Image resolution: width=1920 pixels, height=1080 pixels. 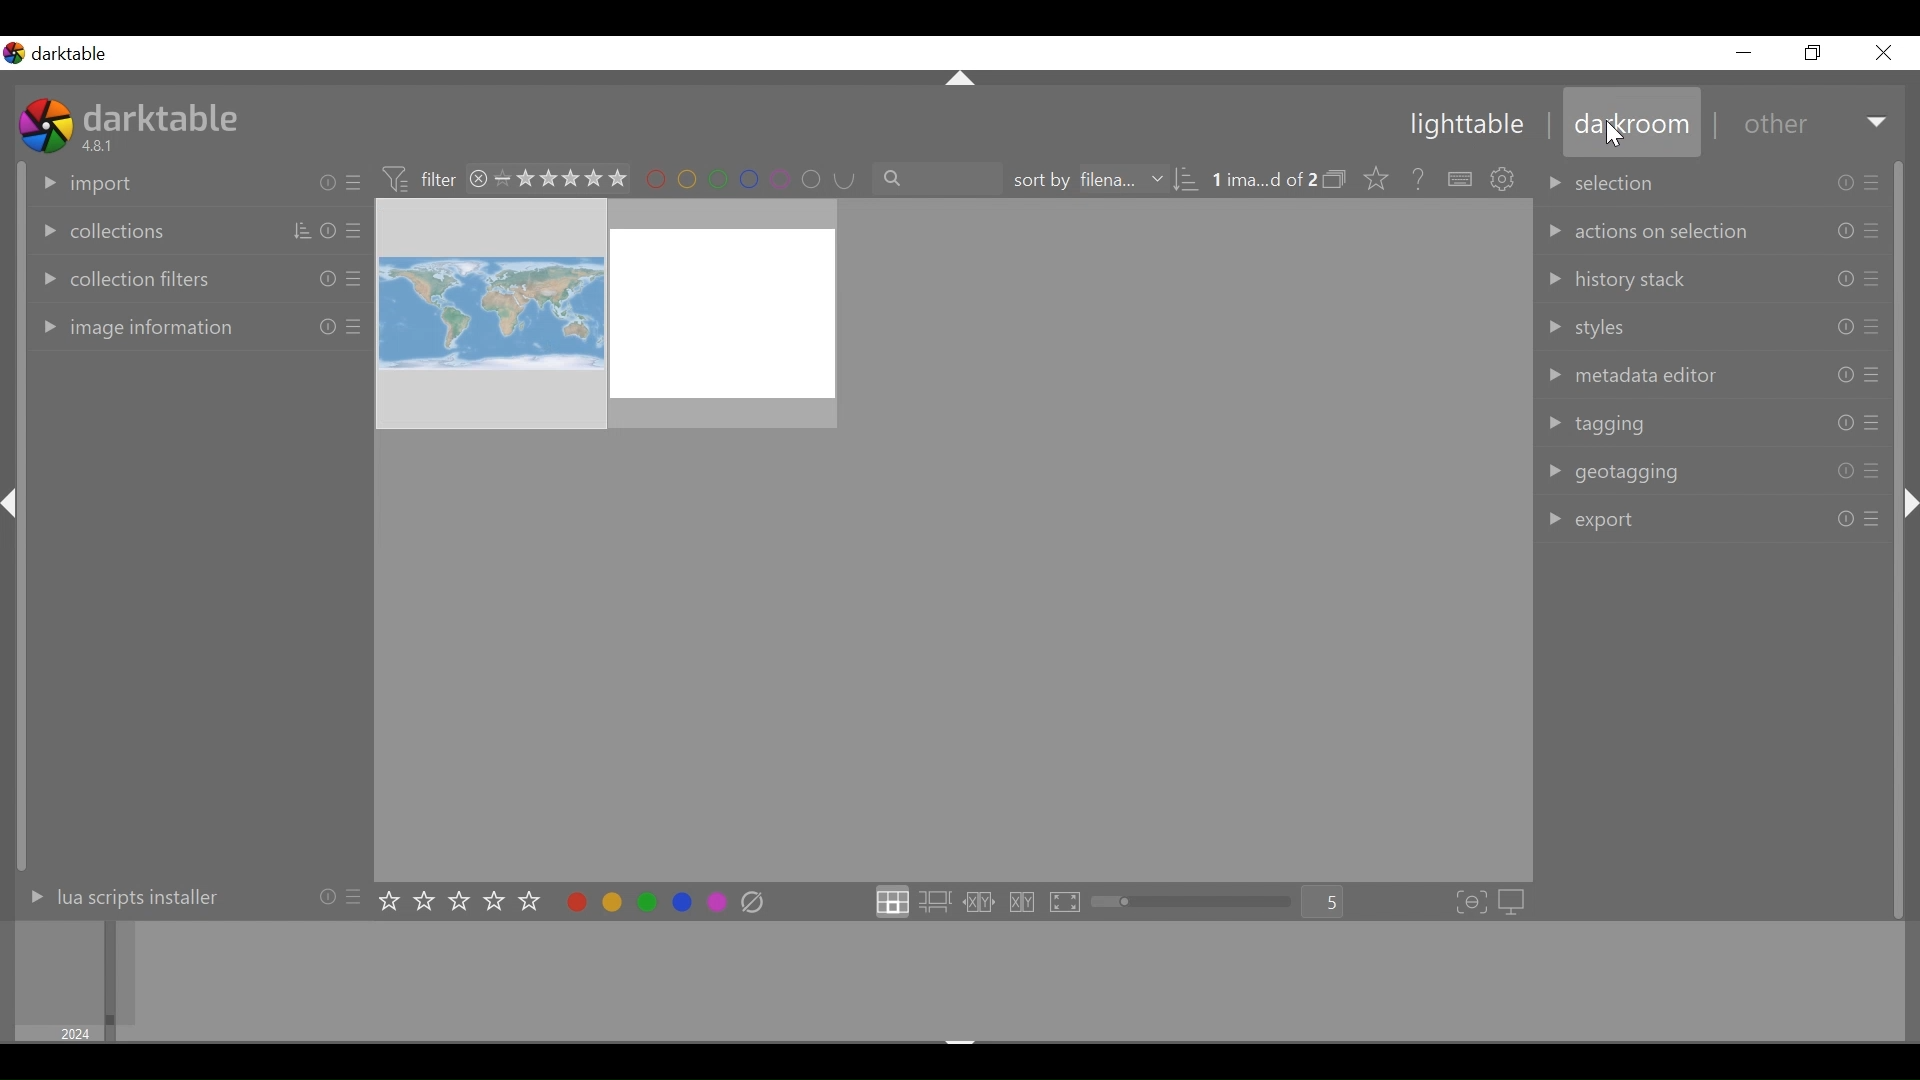 I want to click on set rating , so click(x=461, y=902).